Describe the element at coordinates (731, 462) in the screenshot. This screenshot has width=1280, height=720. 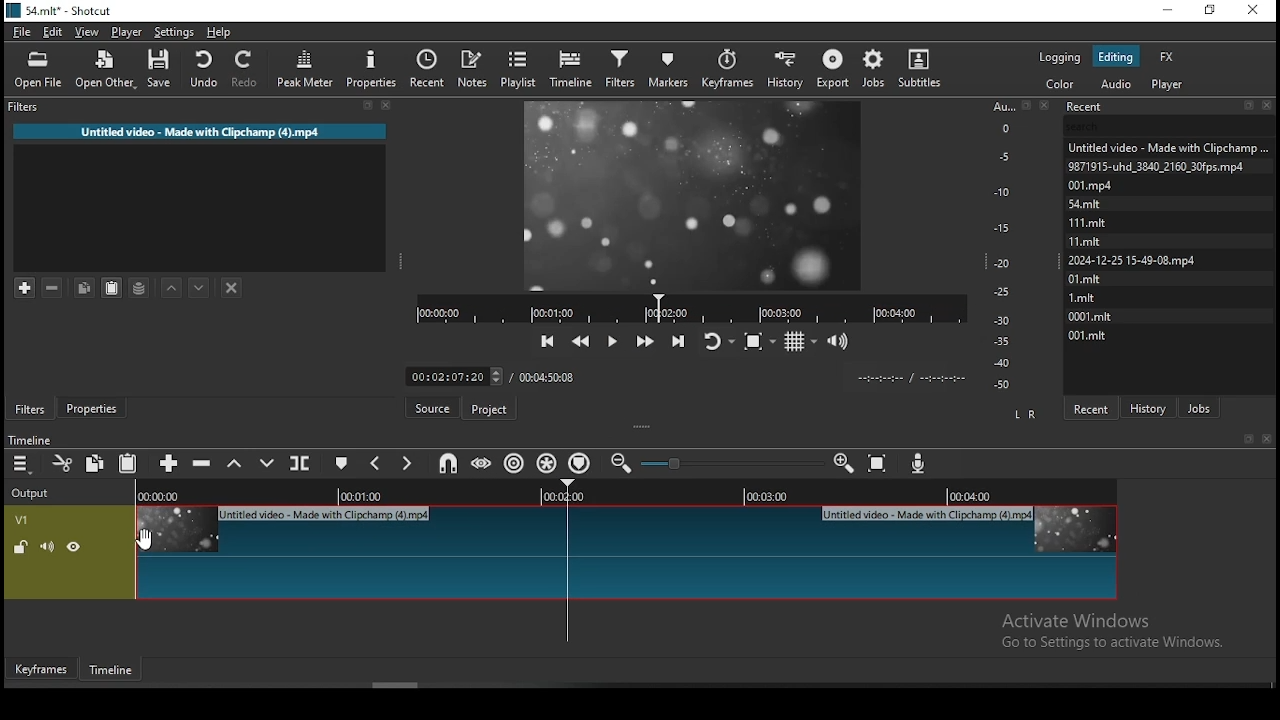
I see `zoom in or zoom out bar` at that location.